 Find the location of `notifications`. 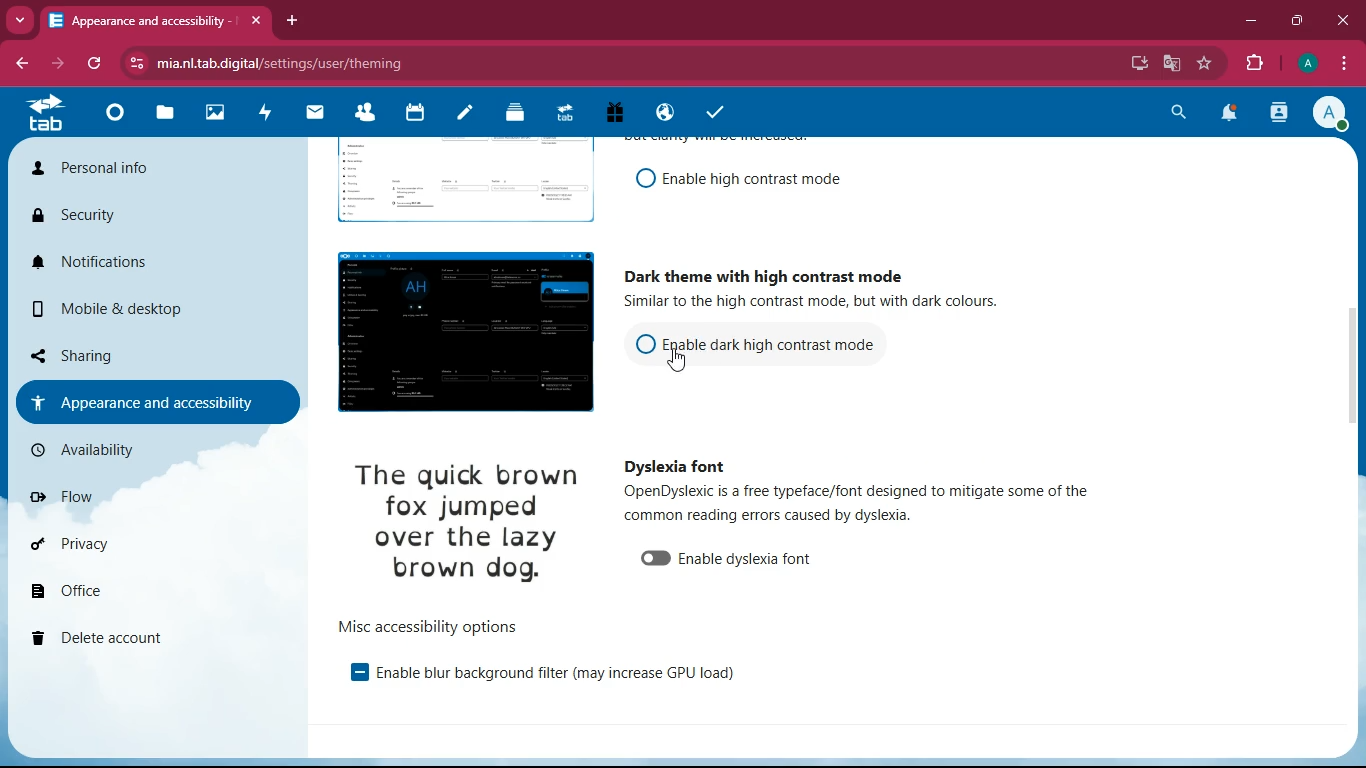

notifications is located at coordinates (1232, 114).